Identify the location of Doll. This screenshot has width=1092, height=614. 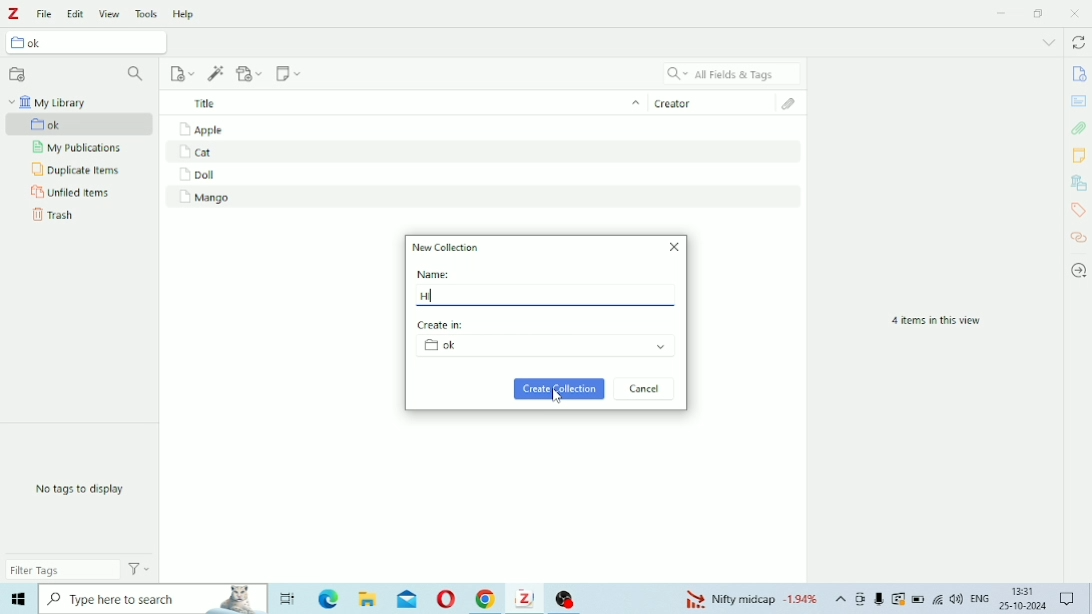
(197, 175).